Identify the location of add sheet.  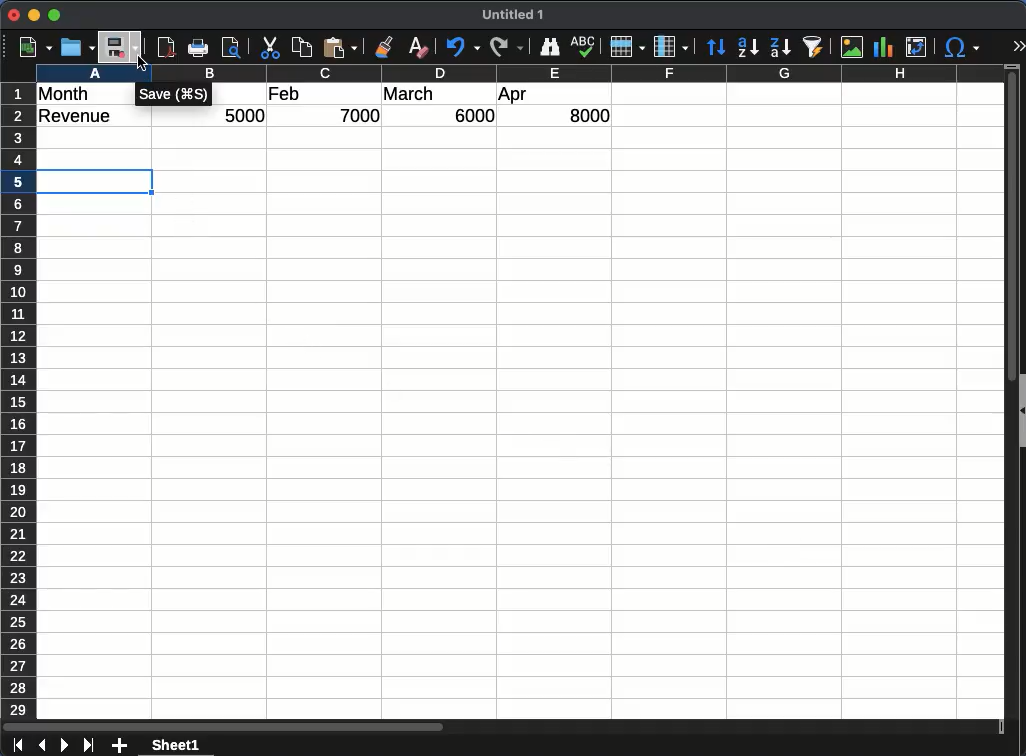
(121, 746).